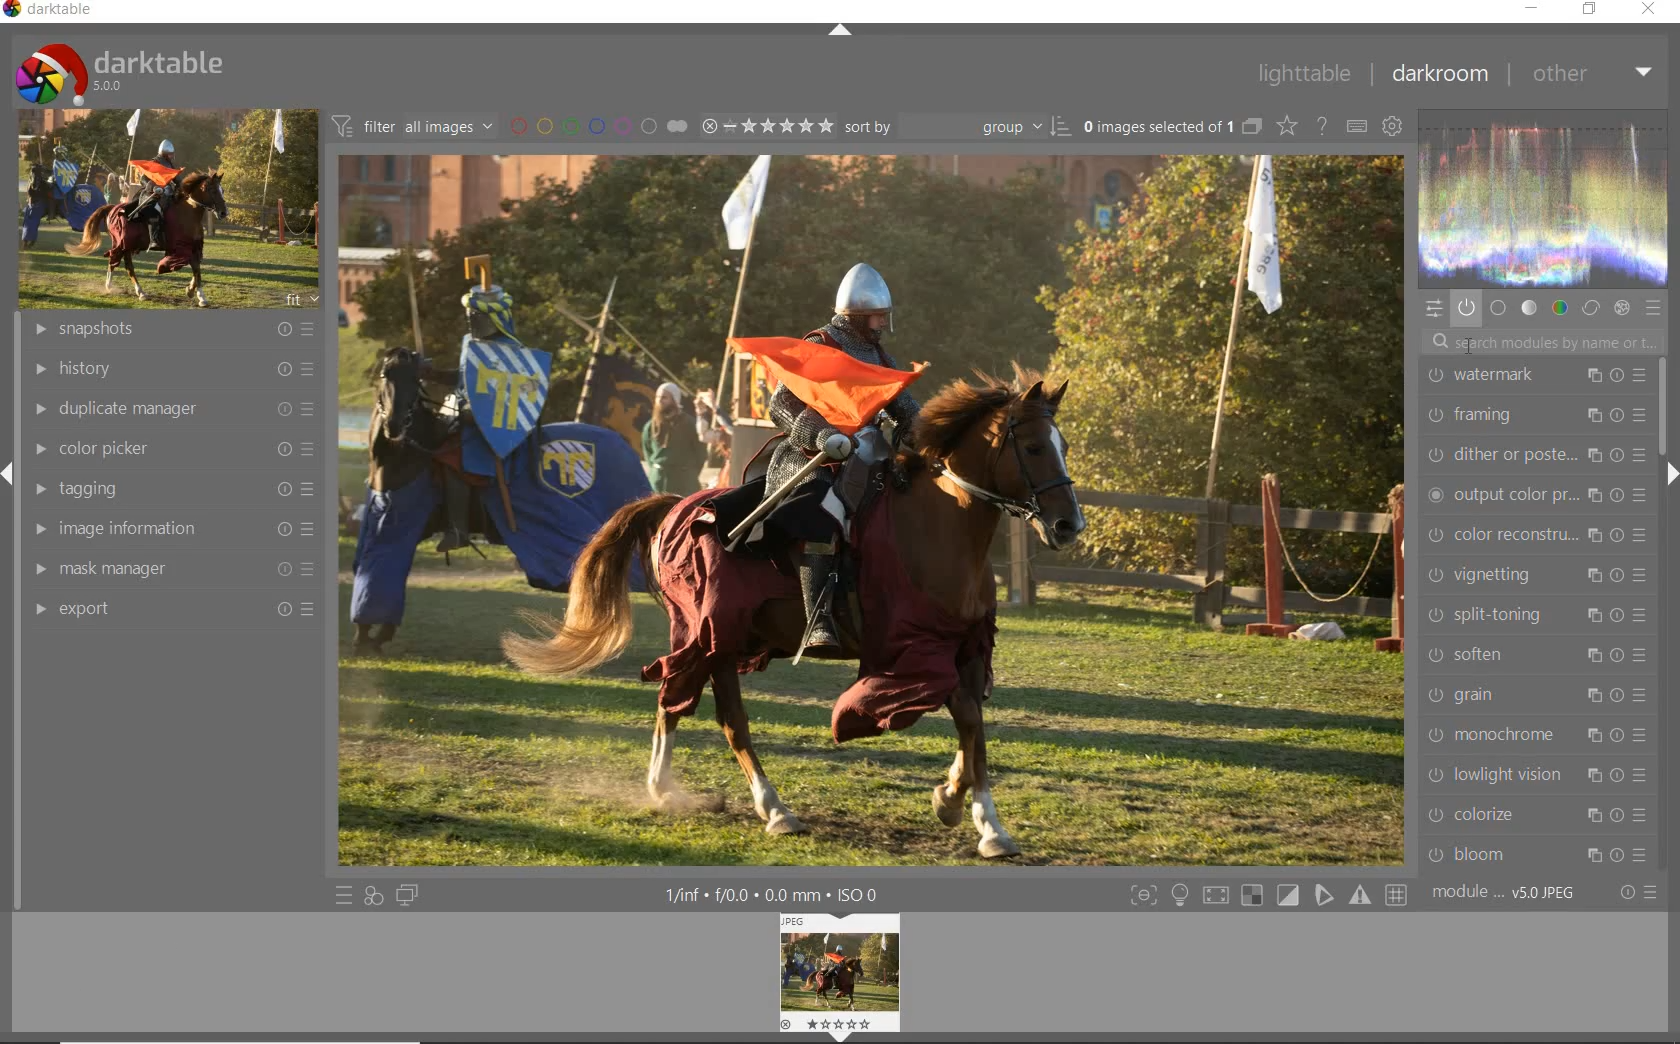 Image resolution: width=1680 pixels, height=1044 pixels. What do you see at coordinates (1591, 73) in the screenshot?
I see `other` at bounding box center [1591, 73].